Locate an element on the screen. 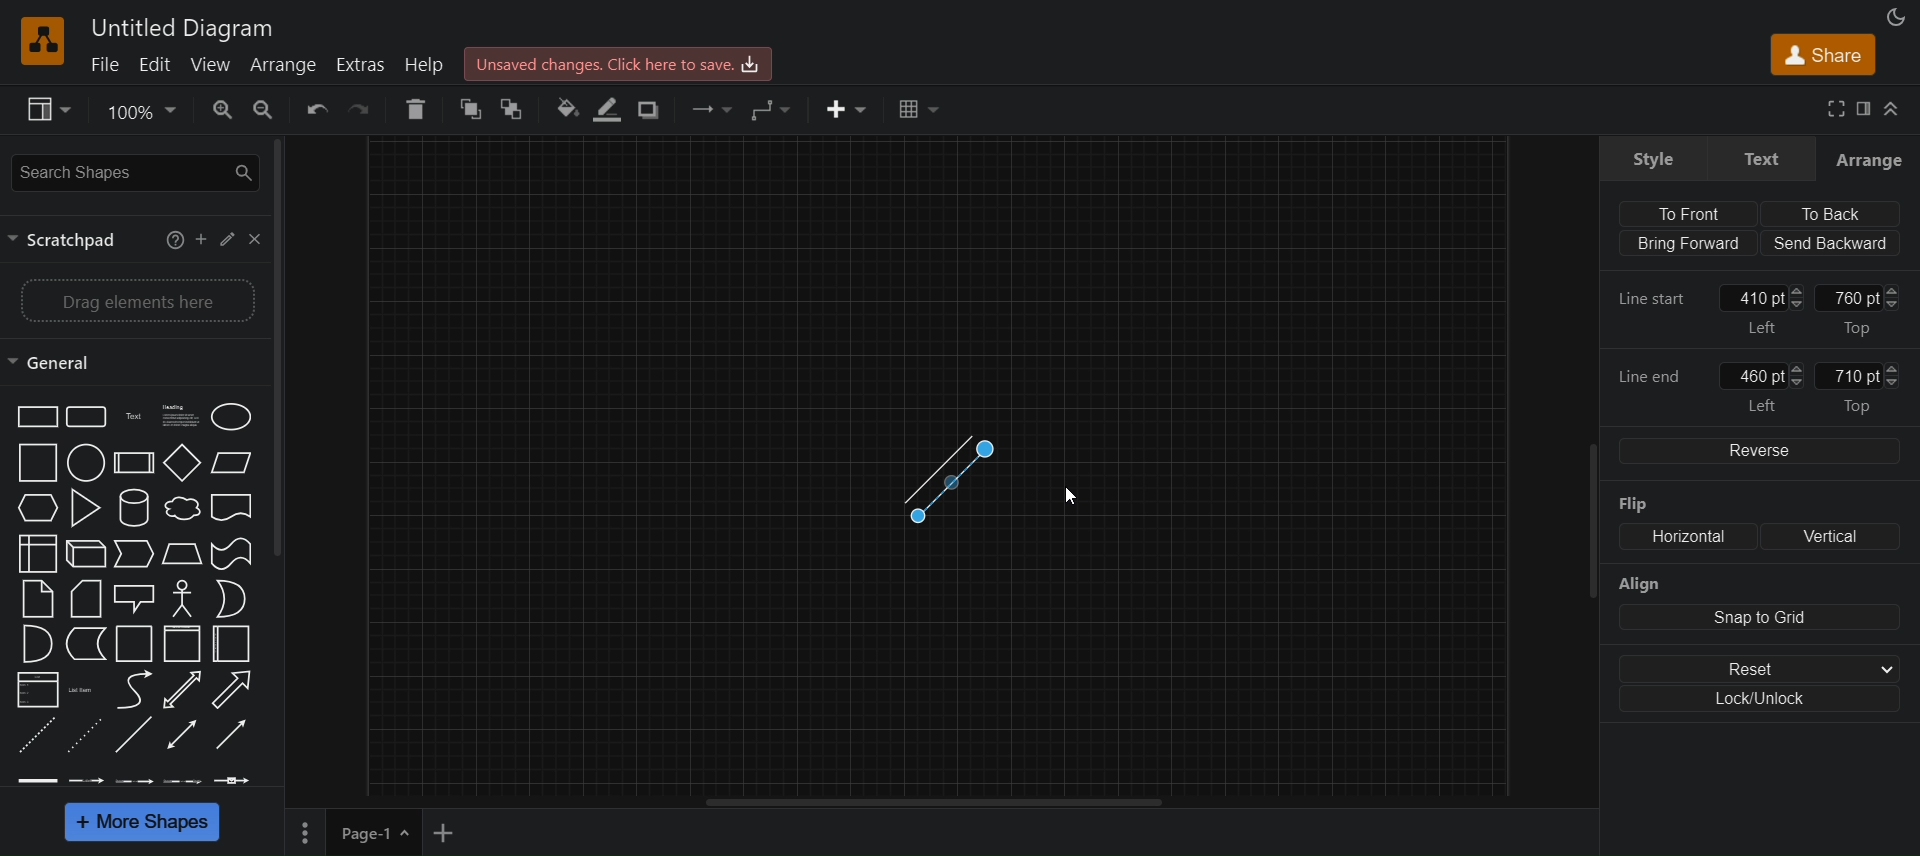  Cylinder is located at coordinates (131, 506).